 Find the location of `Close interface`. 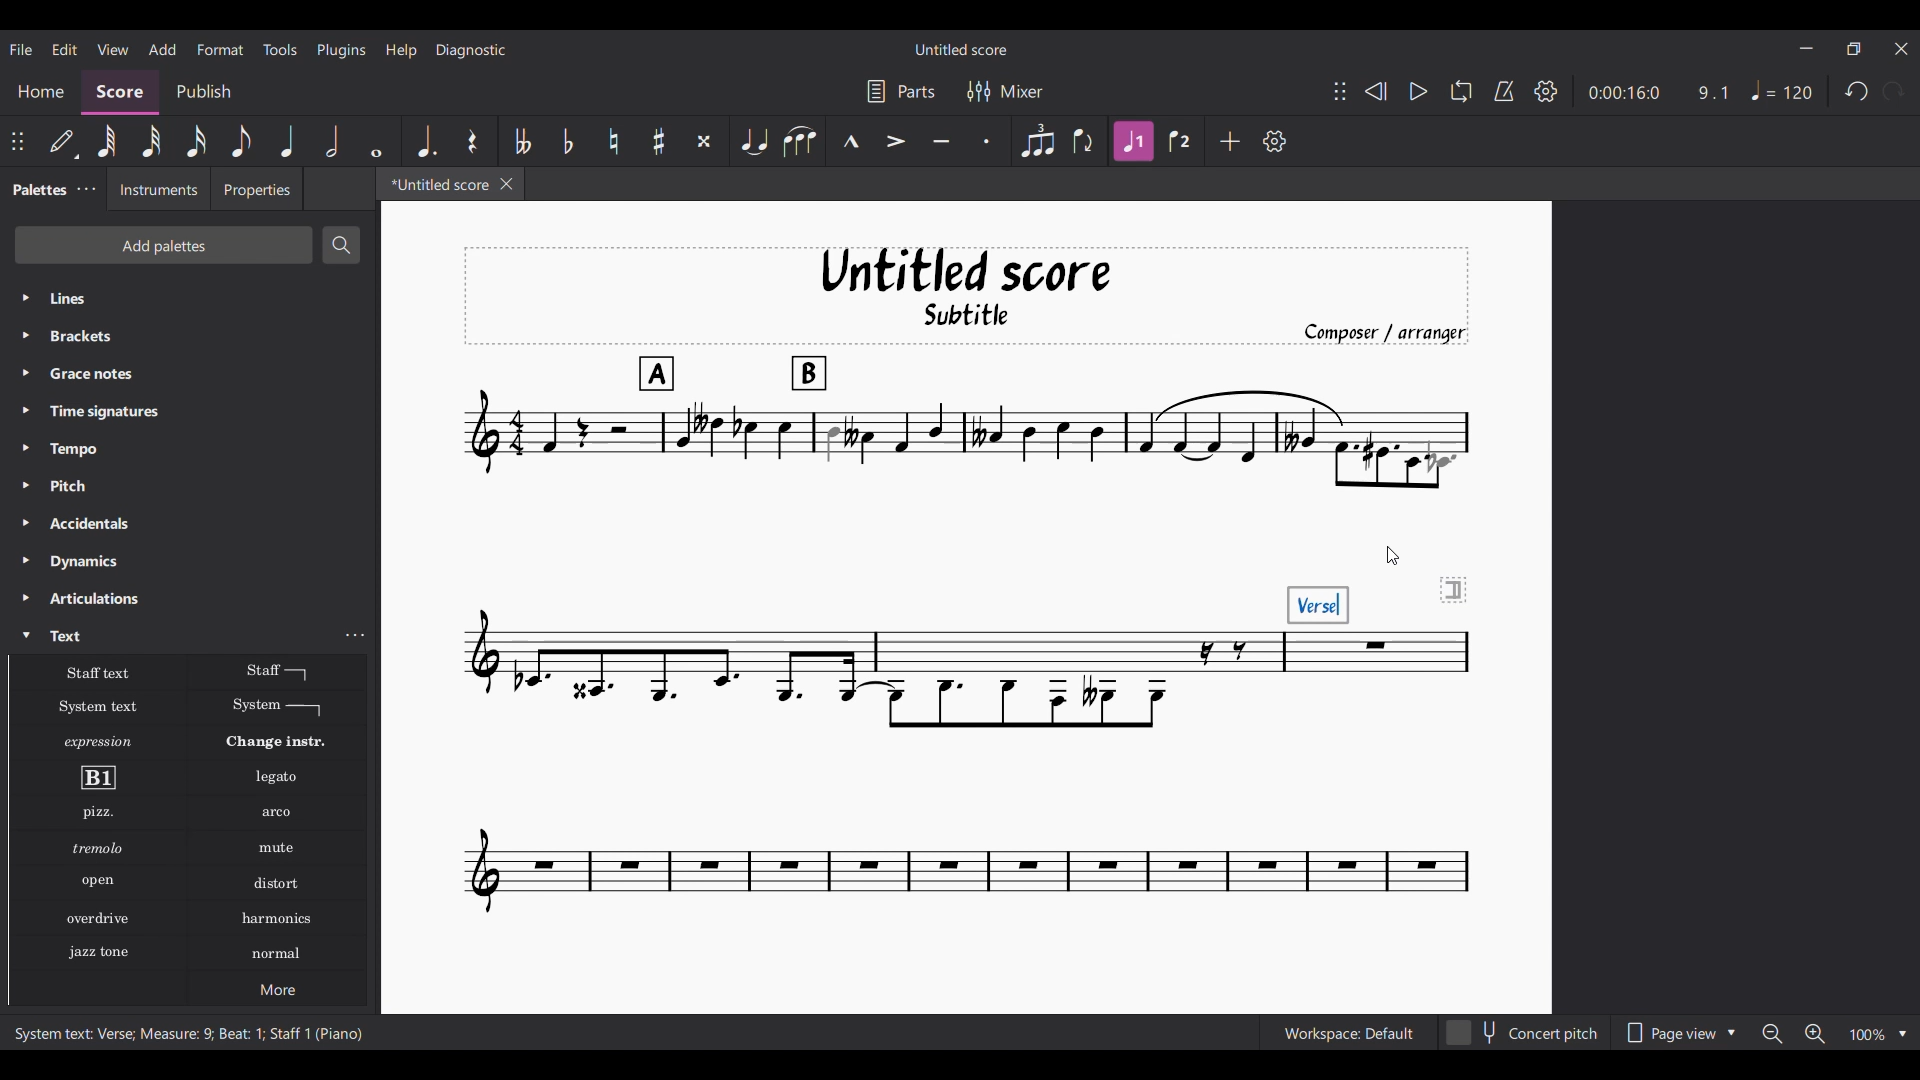

Close interface is located at coordinates (1902, 49).